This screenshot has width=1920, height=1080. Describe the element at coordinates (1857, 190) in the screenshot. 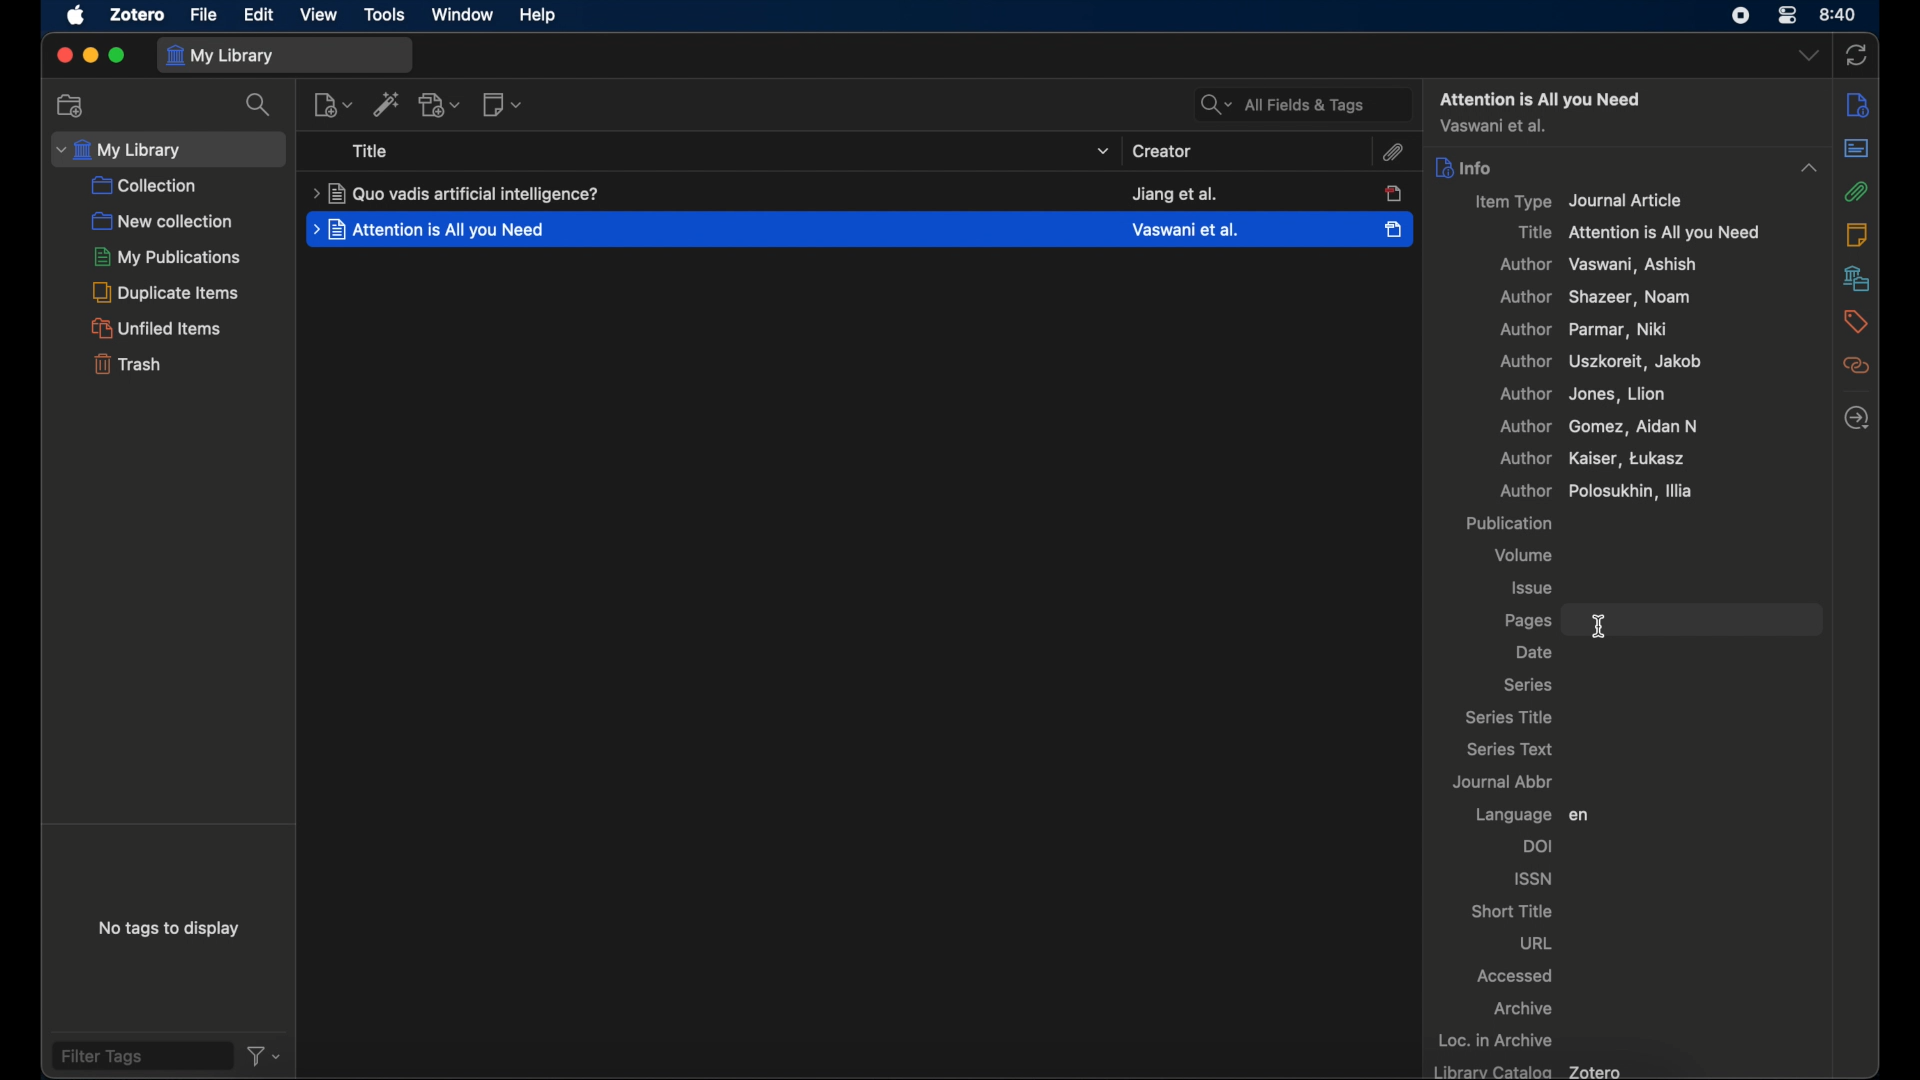

I see `attachment` at that location.